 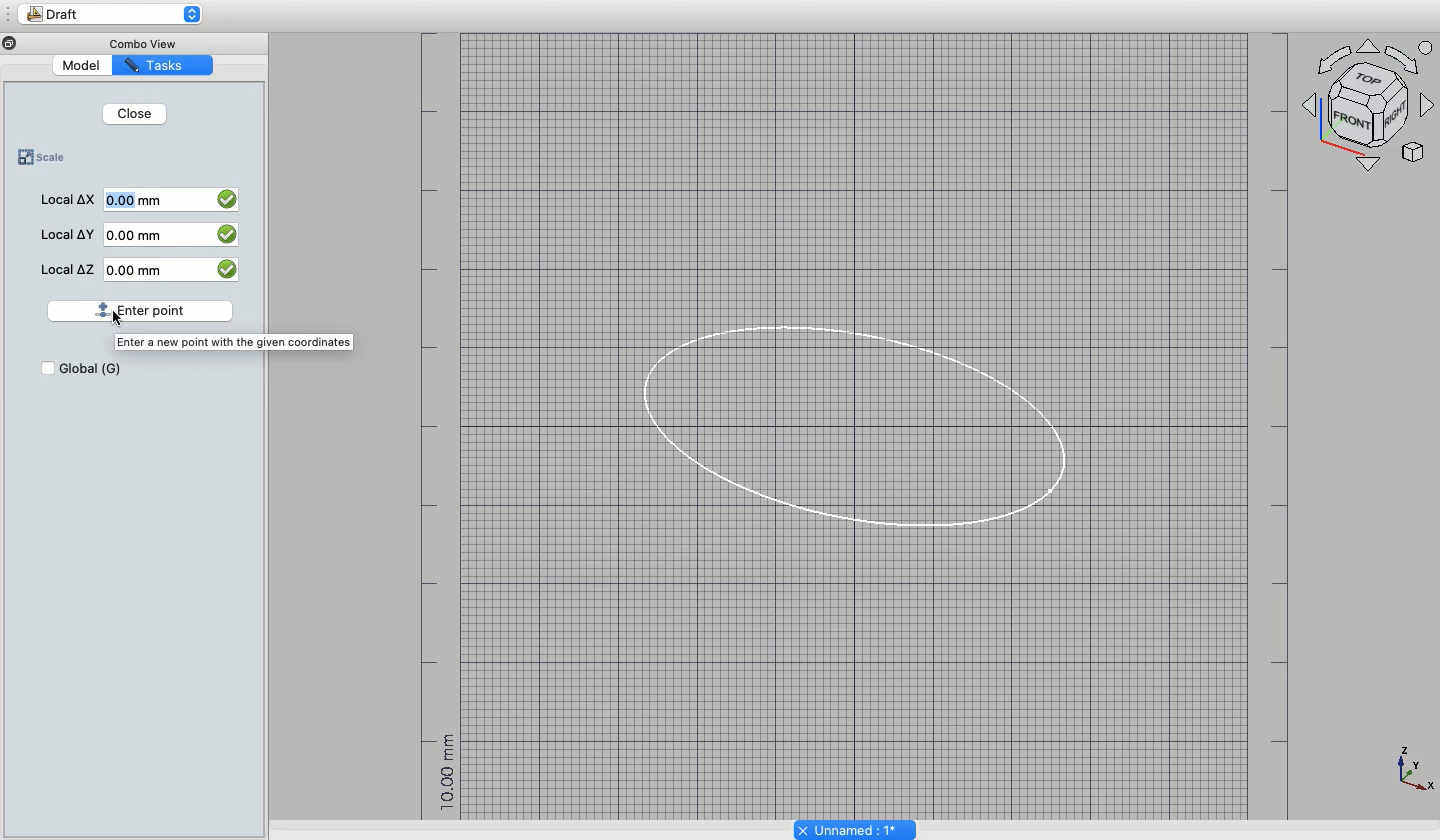 I want to click on Oval, so click(x=848, y=421).